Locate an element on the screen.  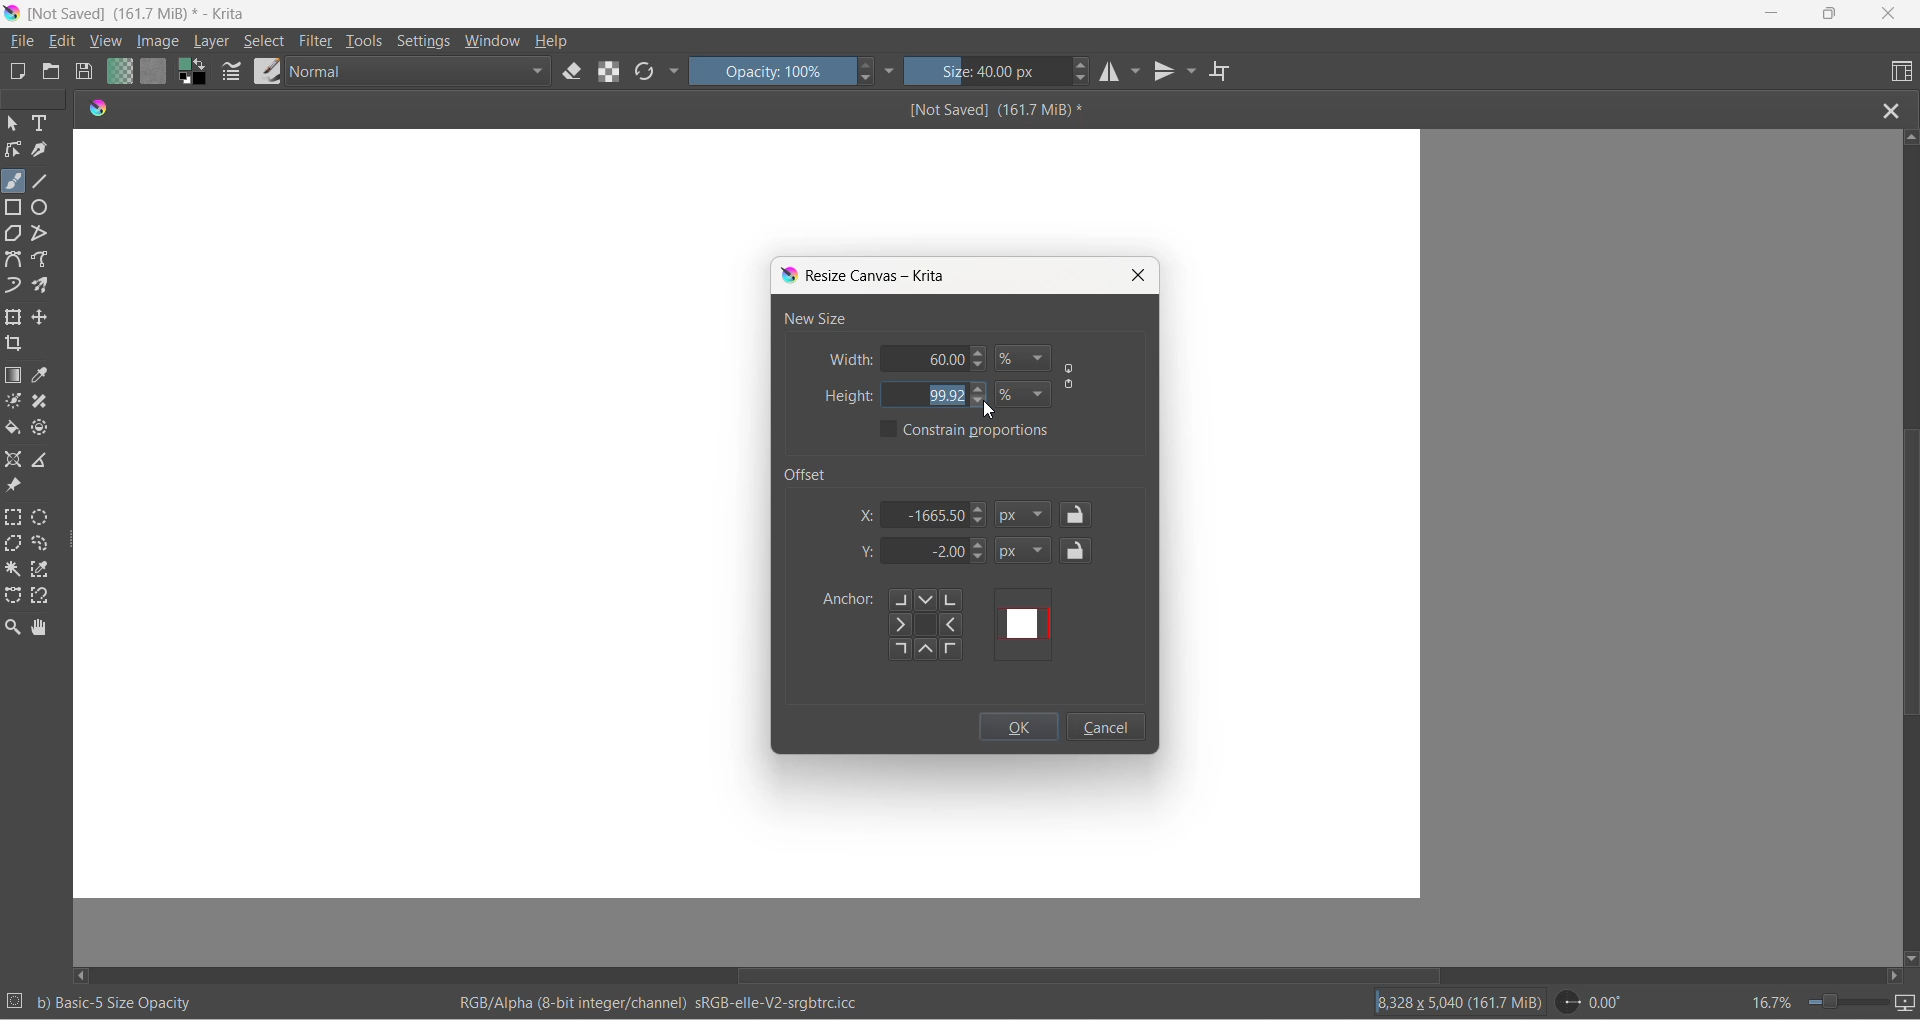
open document is located at coordinates (51, 72).